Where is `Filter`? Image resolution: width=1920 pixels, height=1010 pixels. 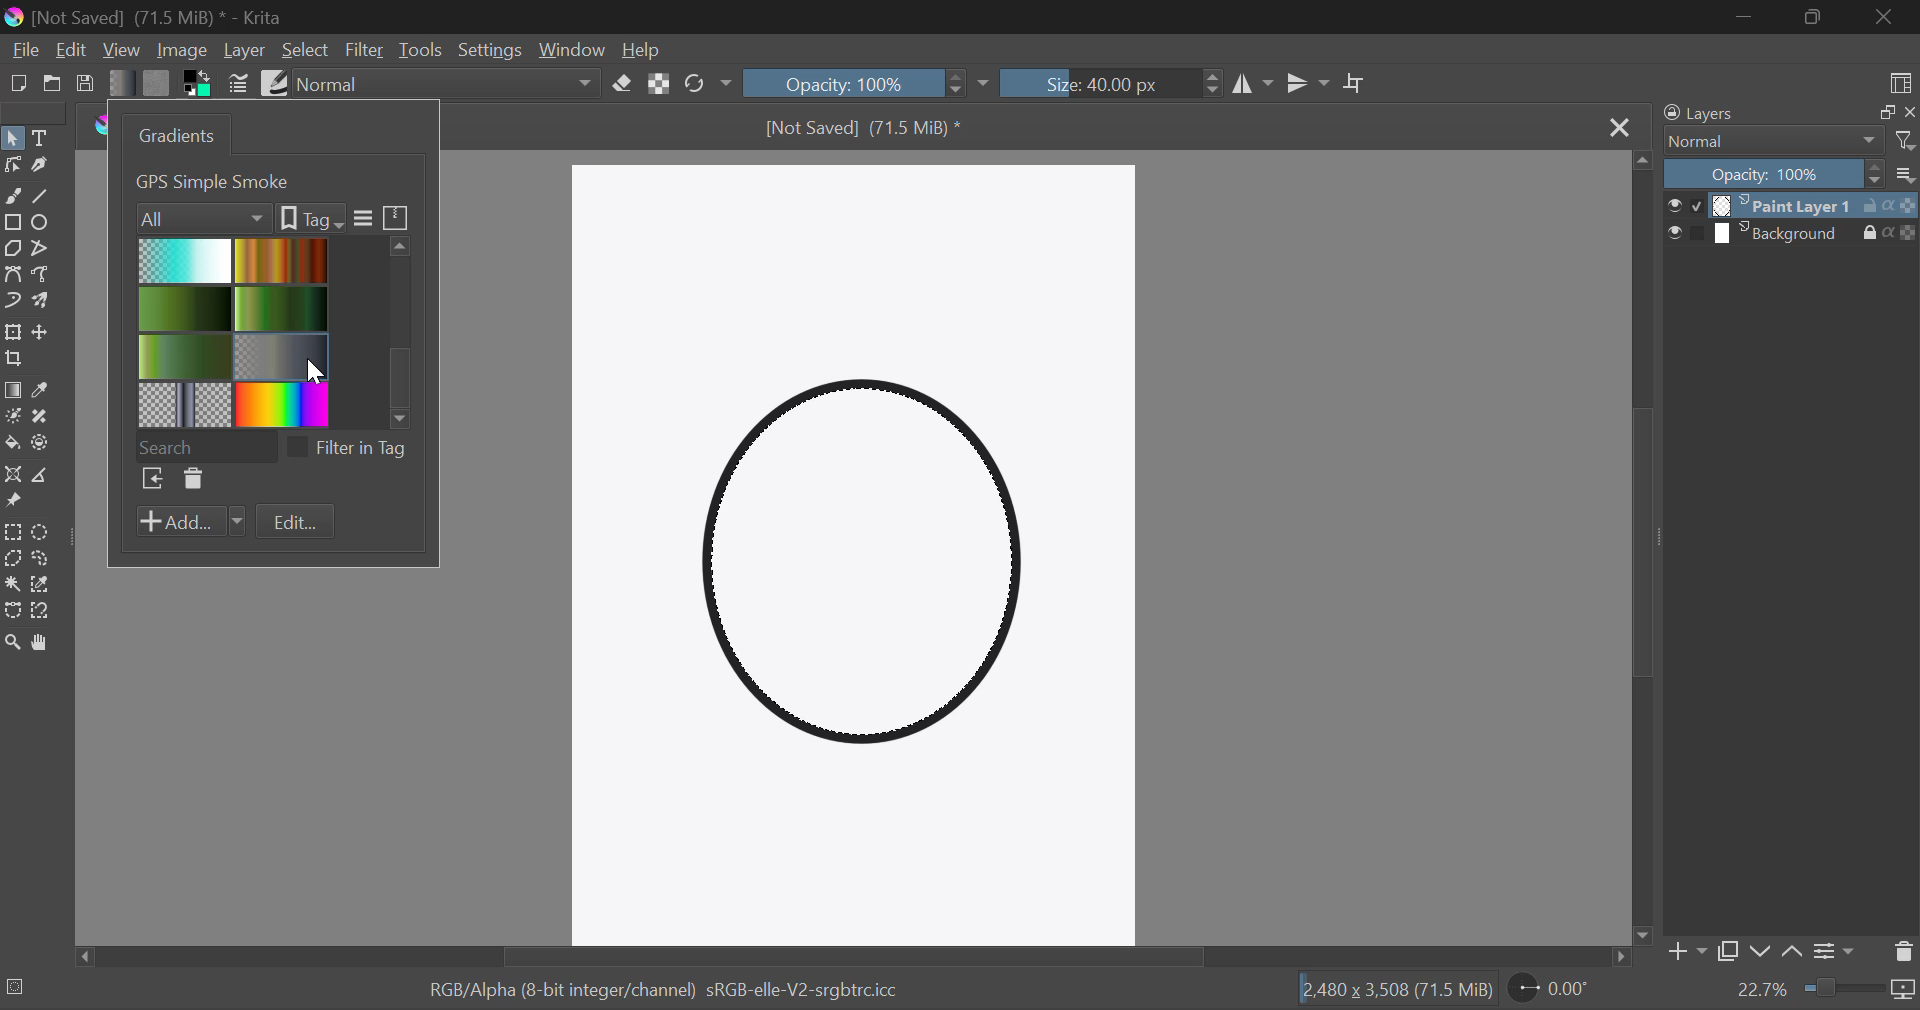 Filter is located at coordinates (364, 50).